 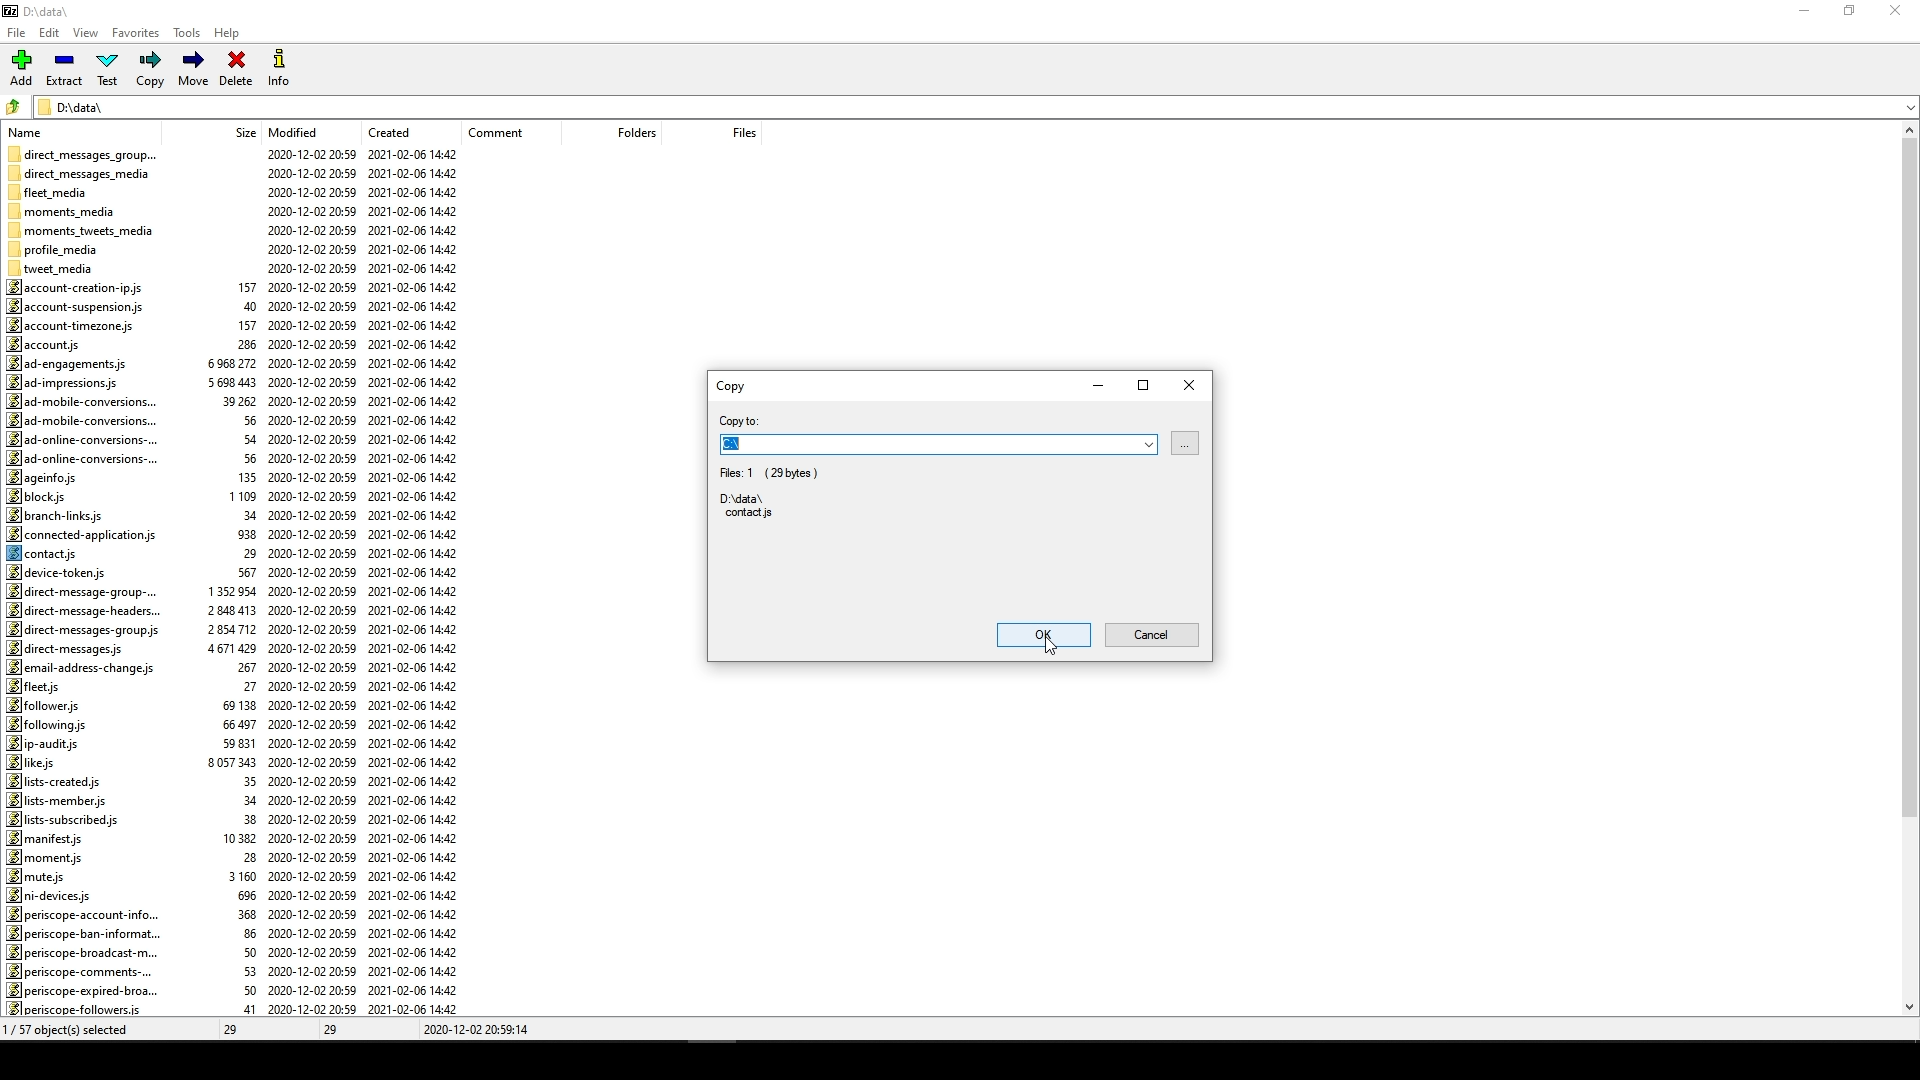 What do you see at coordinates (1903, 572) in the screenshot?
I see `scroll` at bounding box center [1903, 572].